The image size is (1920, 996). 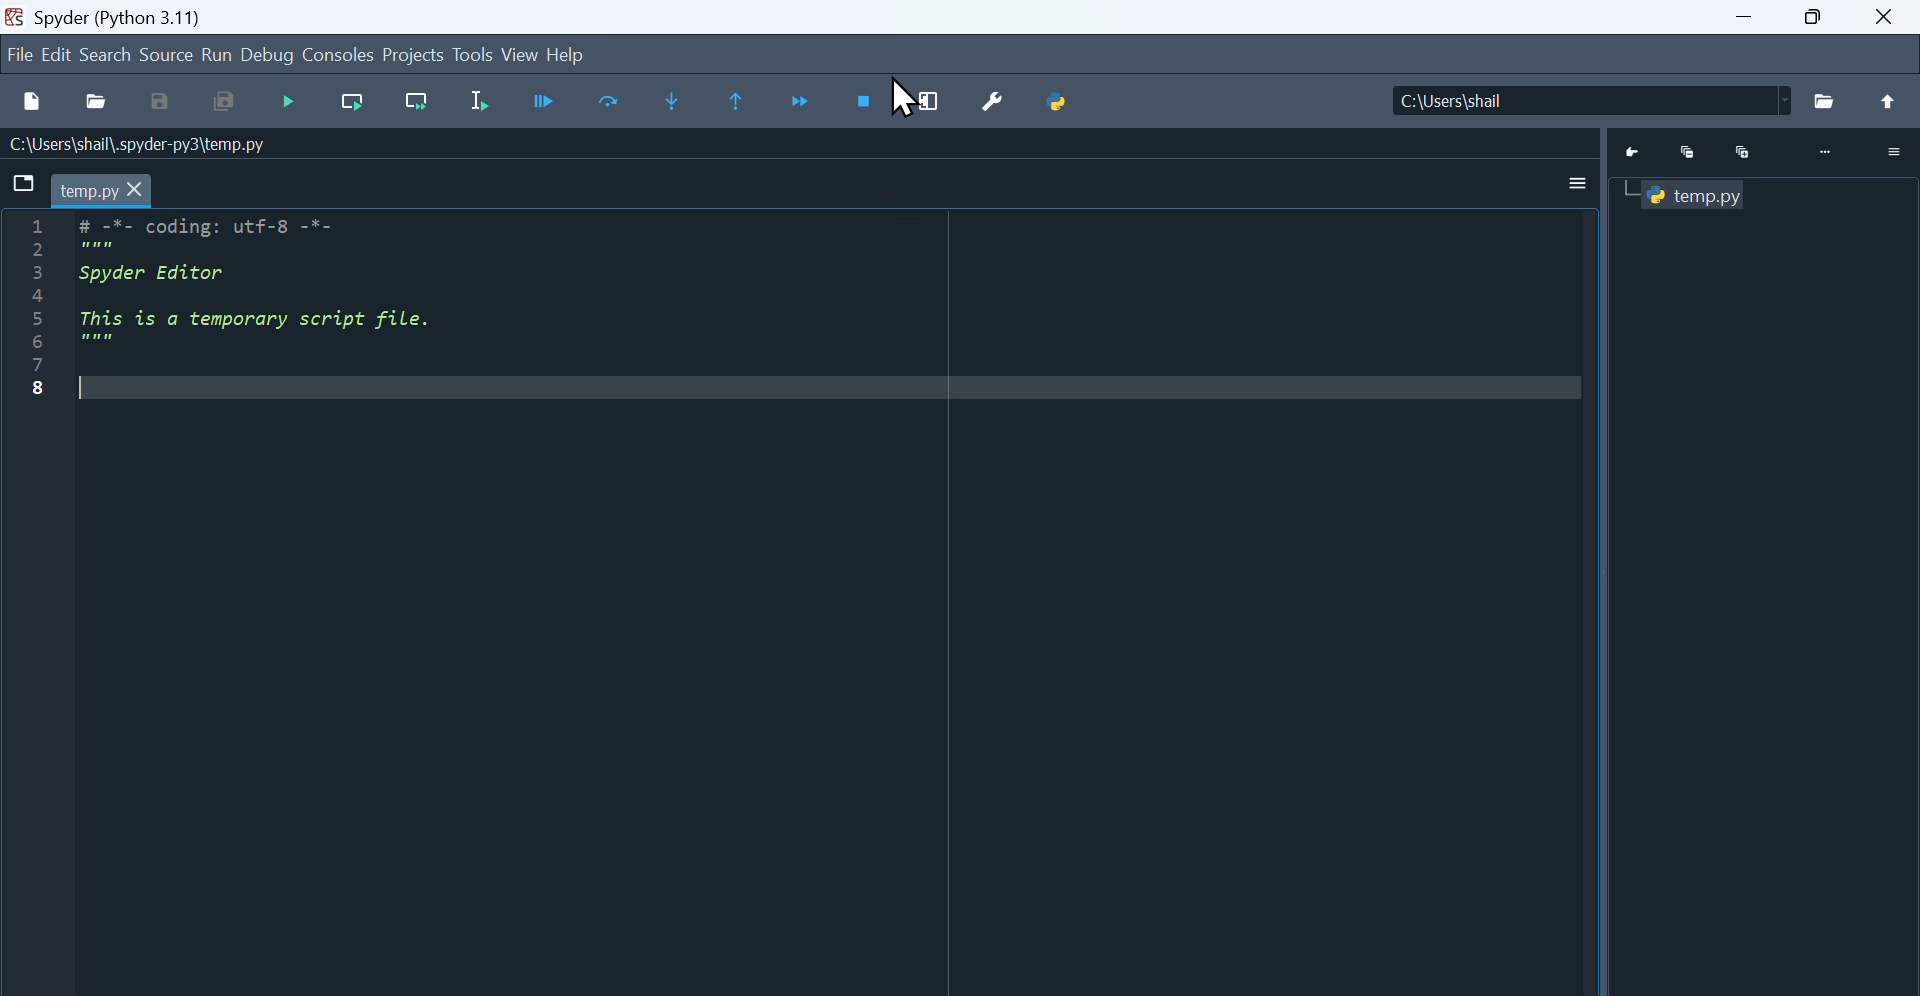 I want to click on temp.py , so click(x=100, y=192).